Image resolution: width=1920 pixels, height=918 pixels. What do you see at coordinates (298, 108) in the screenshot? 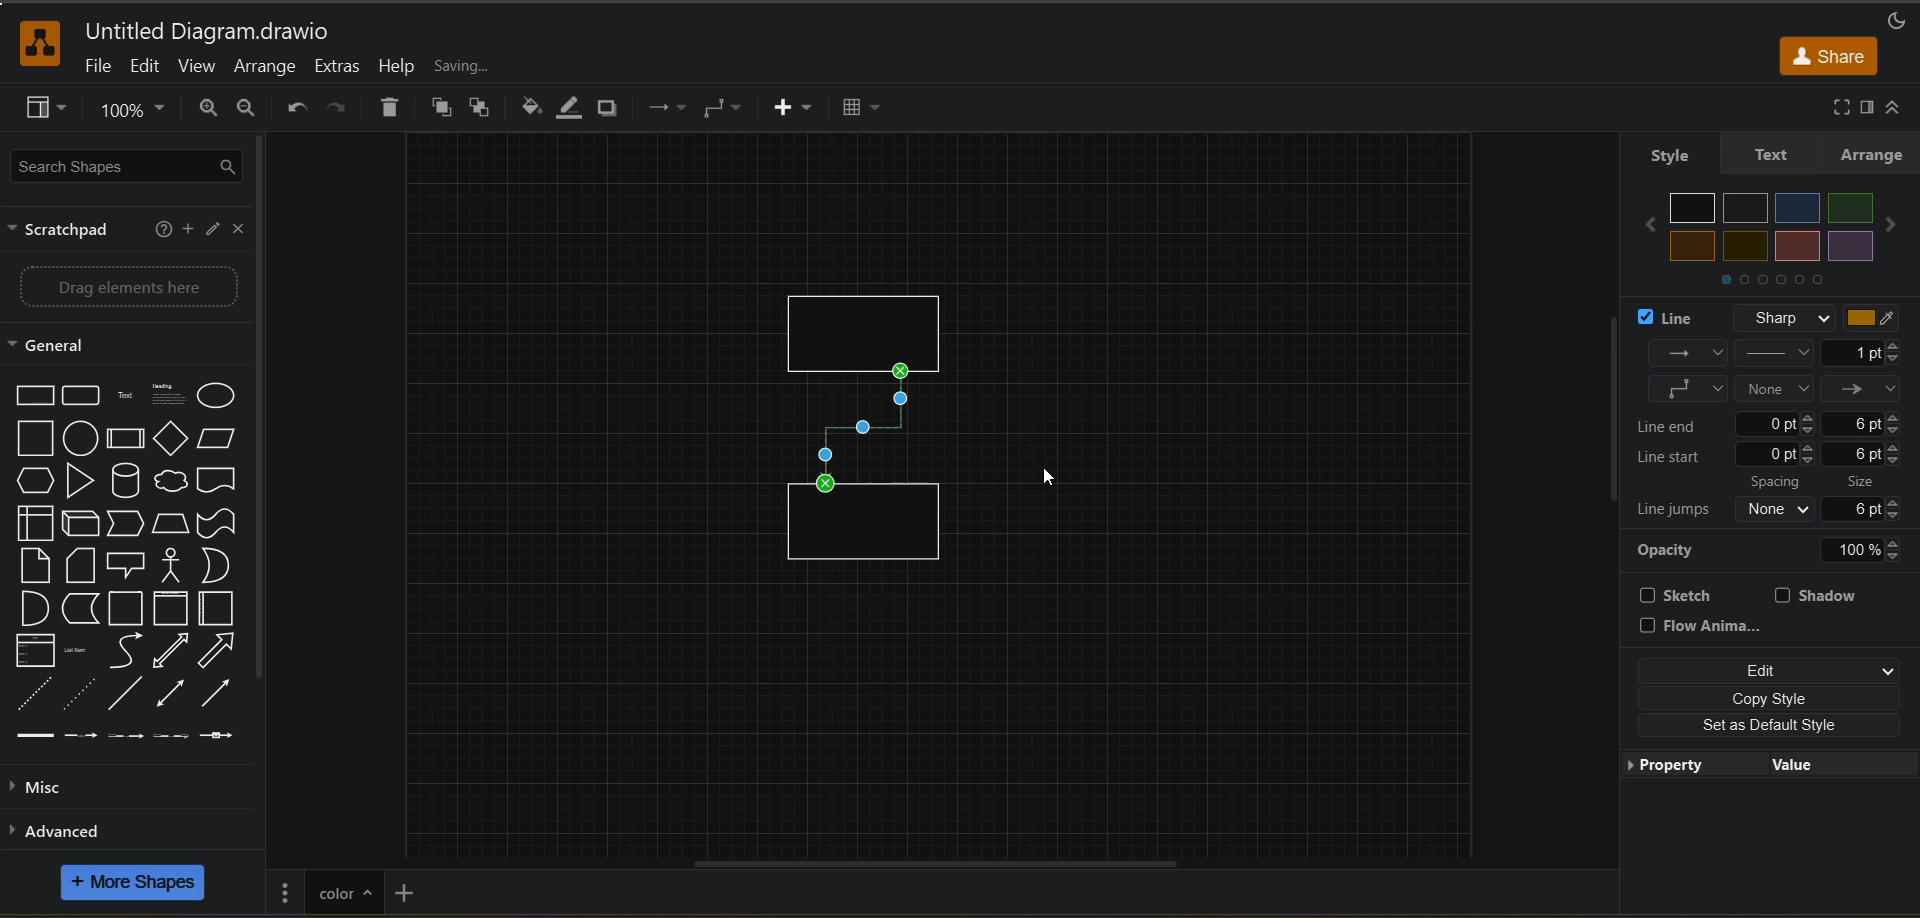
I see `undo` at bounding box center [298, 108].